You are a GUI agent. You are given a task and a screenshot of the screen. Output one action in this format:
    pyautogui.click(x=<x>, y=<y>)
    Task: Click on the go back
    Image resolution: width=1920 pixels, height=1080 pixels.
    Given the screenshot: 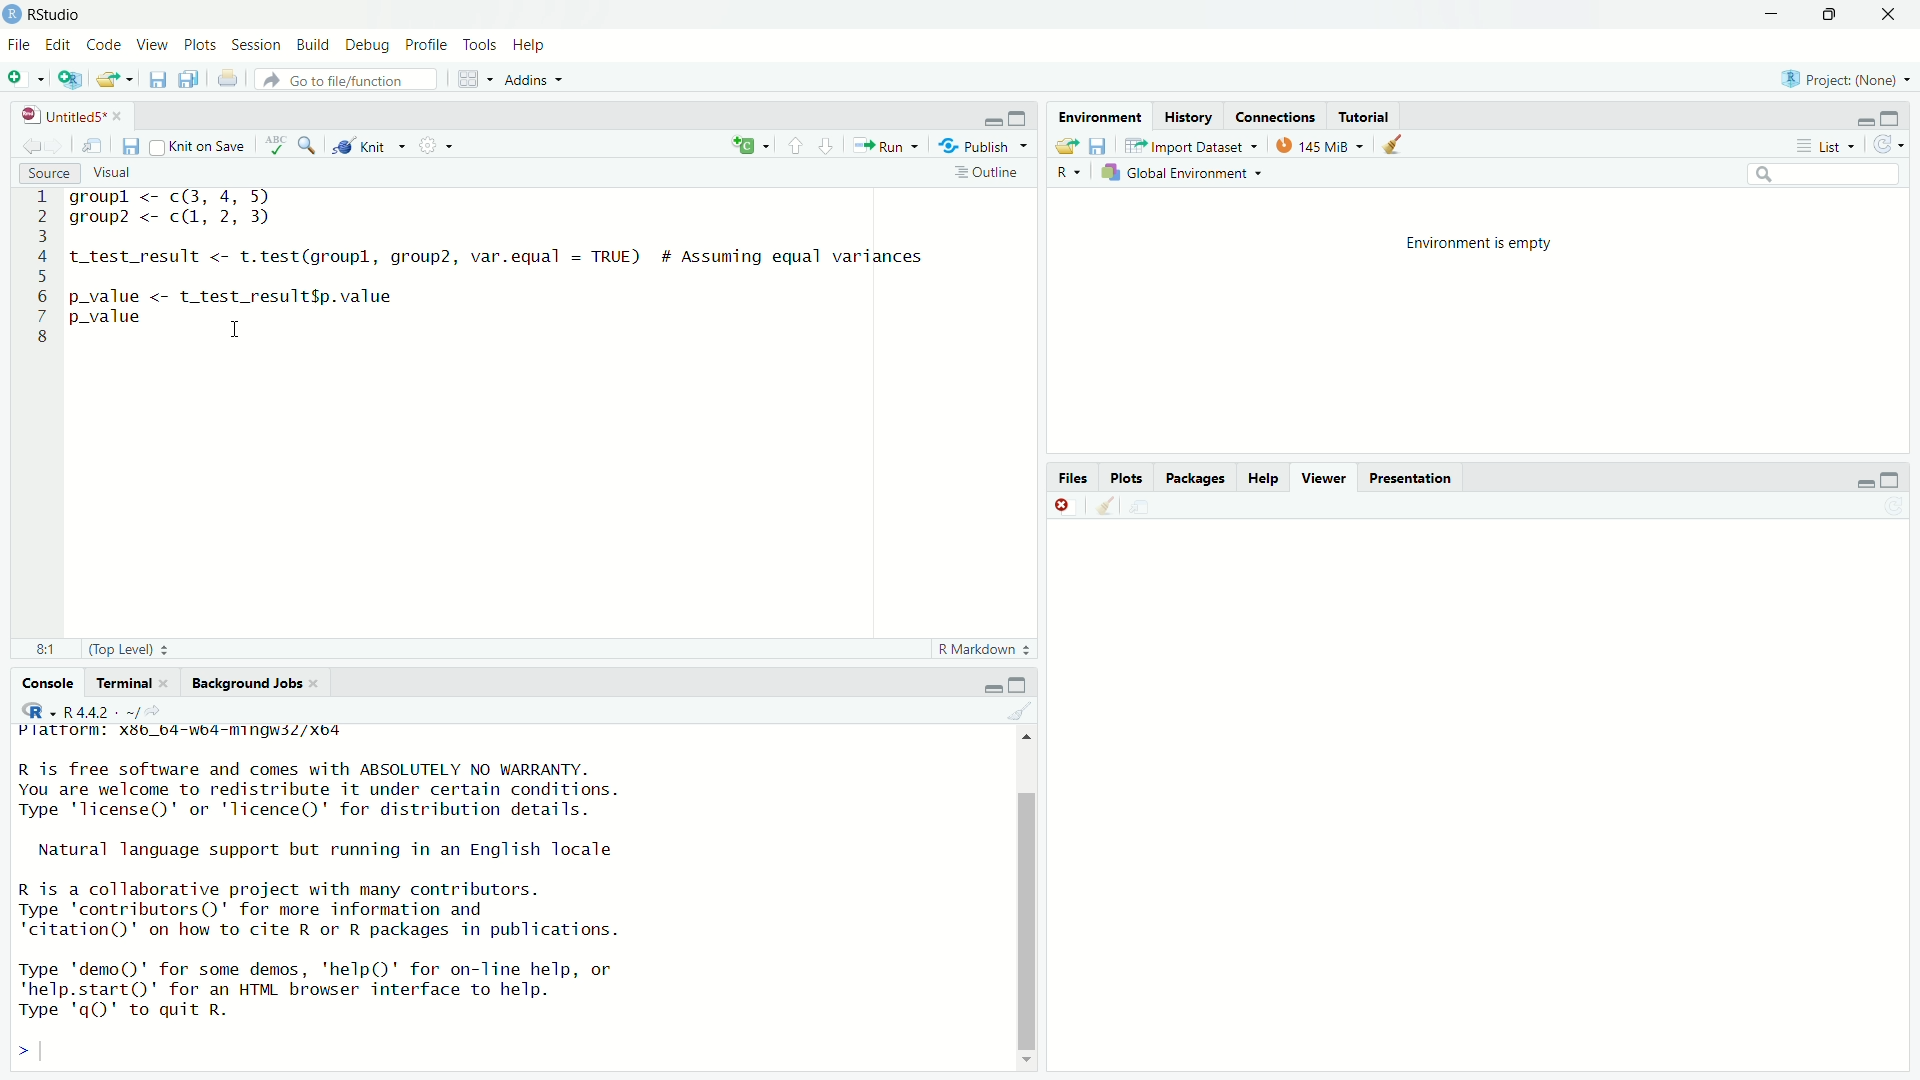 What is the action you would take?
    pyautogui.click(x=39, y=143)
    